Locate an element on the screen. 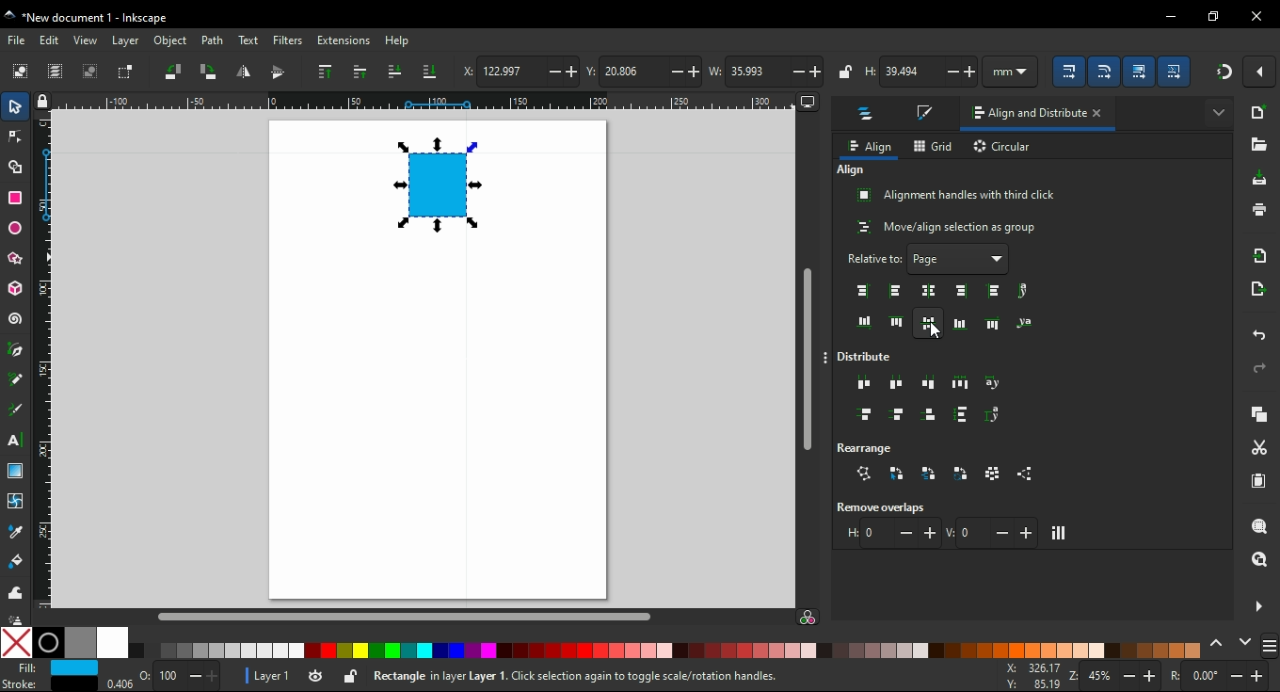  gradient tool is located at coordinates (18, 471).